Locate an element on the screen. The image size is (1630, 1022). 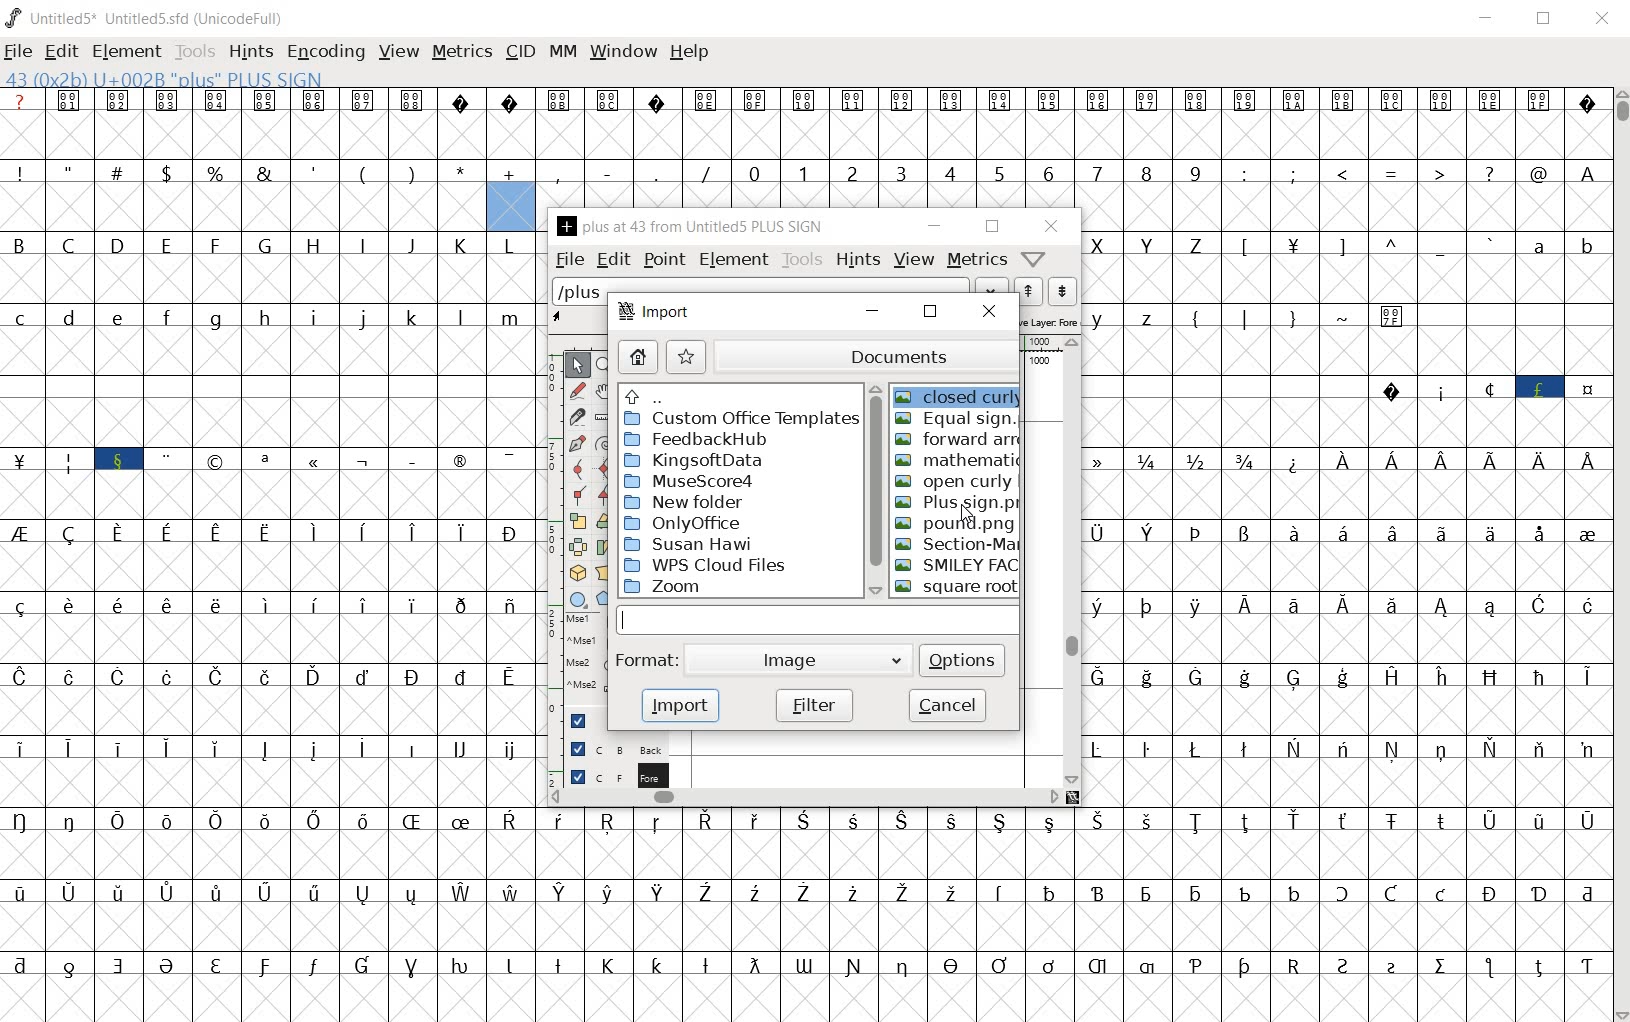
 is located at coordinates (485, 772).